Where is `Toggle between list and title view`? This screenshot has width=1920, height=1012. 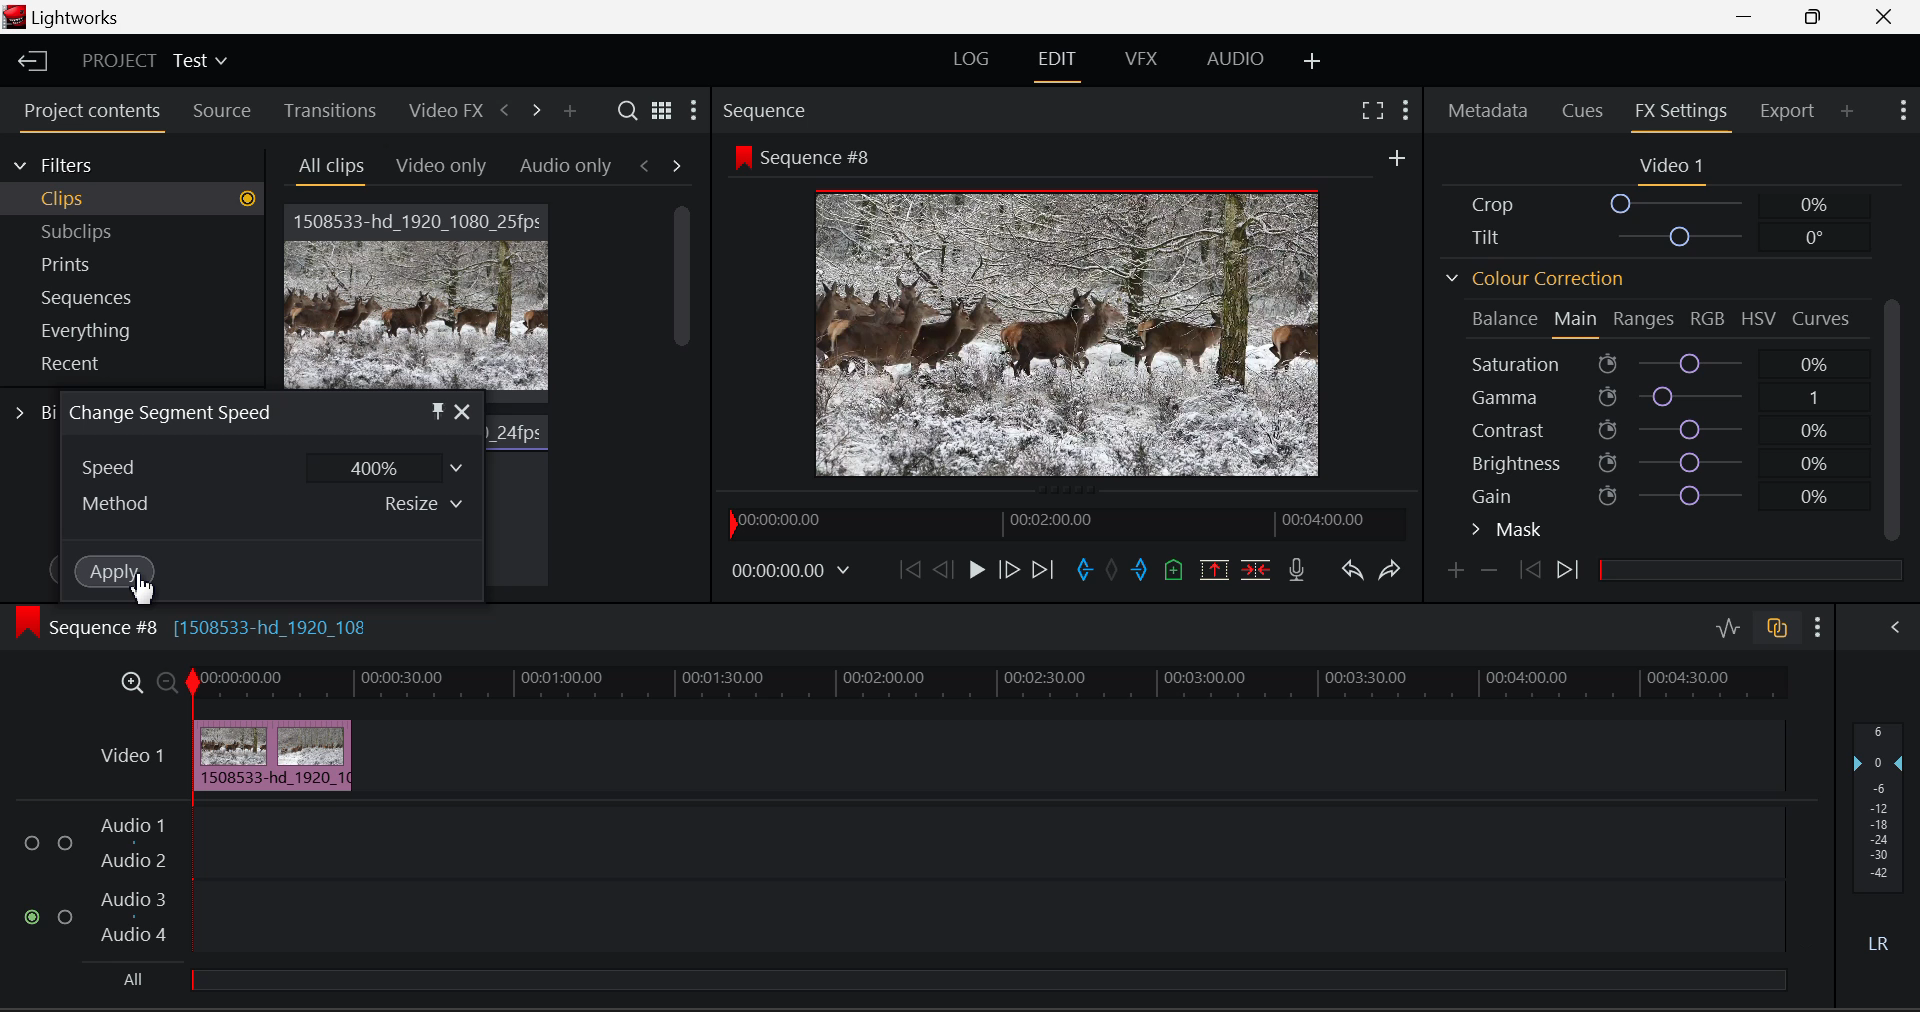 Toggle between list and title view is located at coordinates (664, 111).